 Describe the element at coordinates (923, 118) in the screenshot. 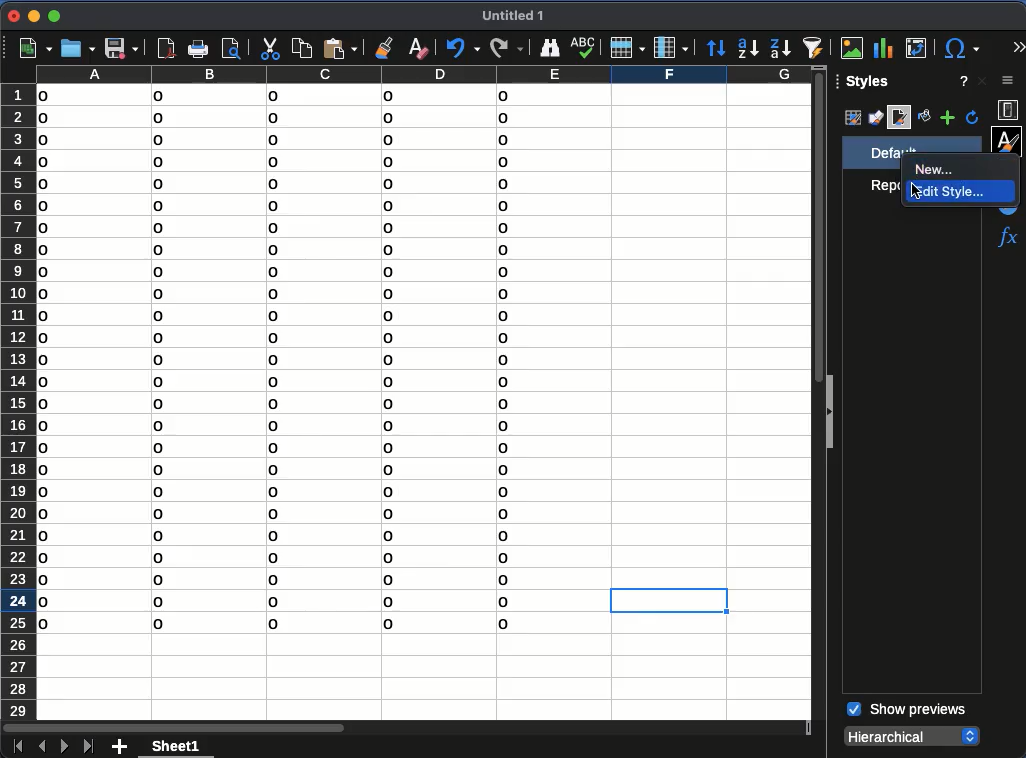

I see `fill format` at that location.